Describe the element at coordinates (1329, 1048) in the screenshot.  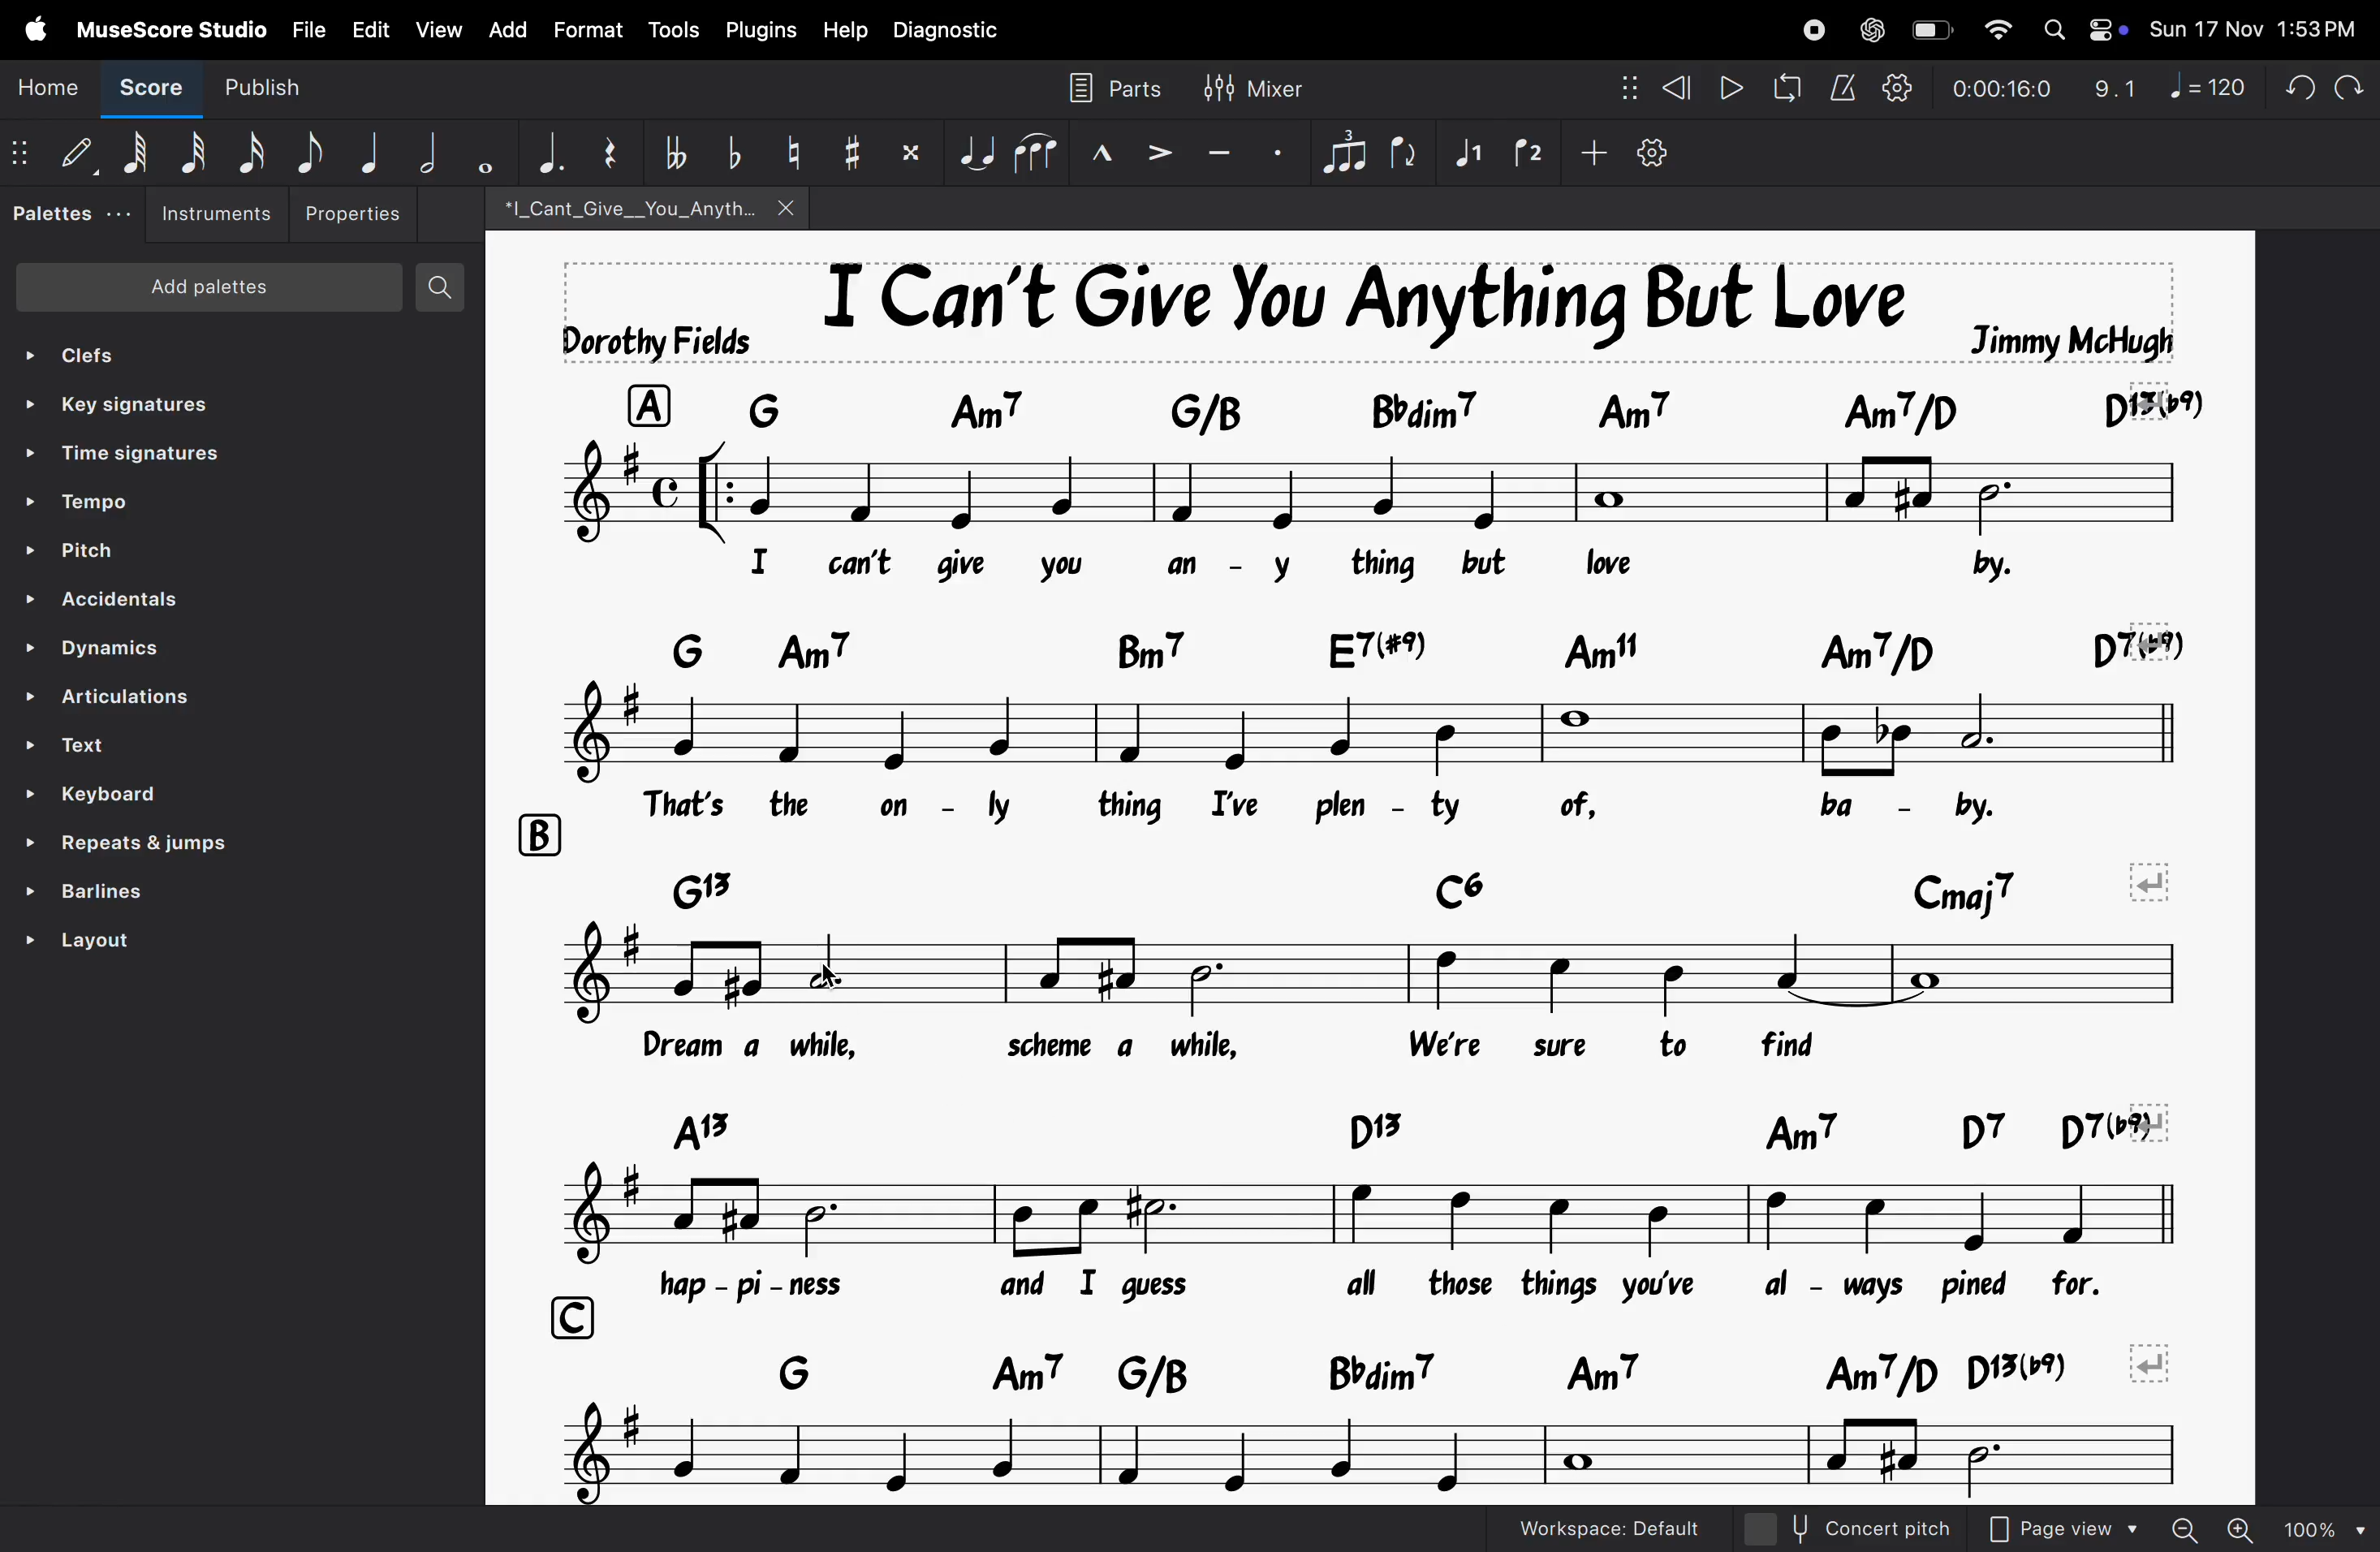
I see `lyrics` at that location.